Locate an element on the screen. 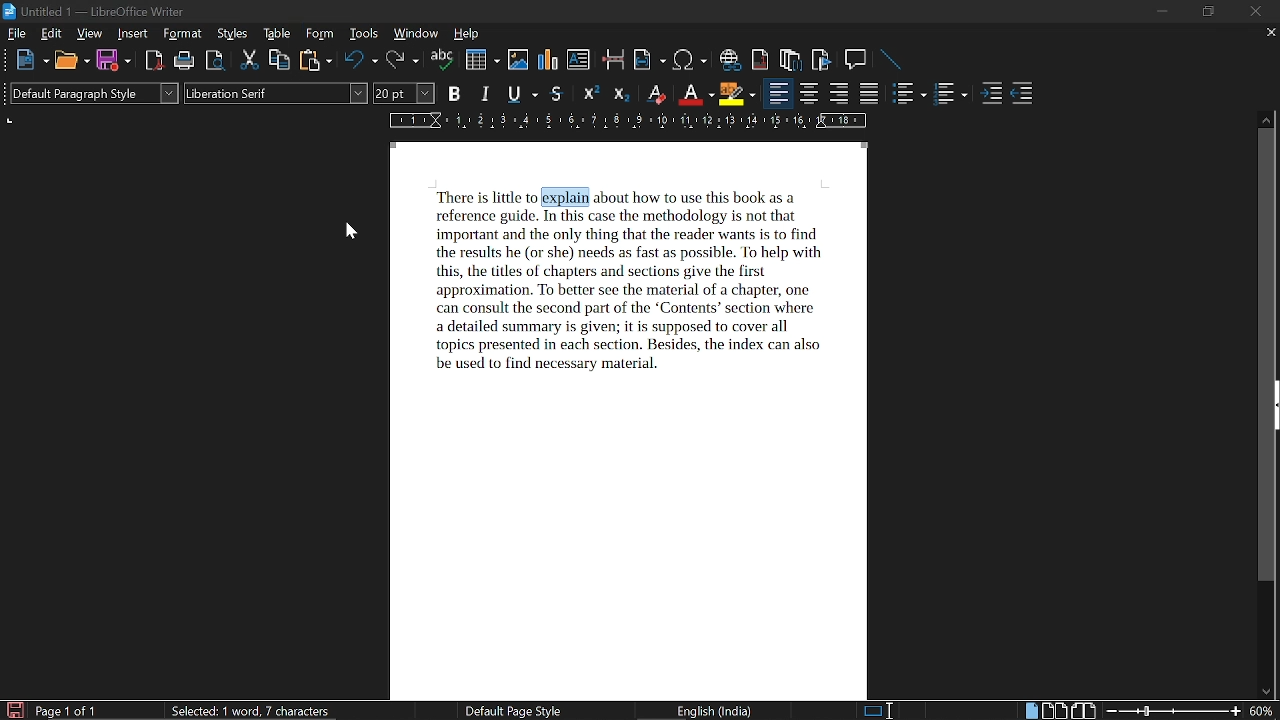 The height and width of the screenshot is (720, 1280). font style is located at coordinates (275, 94).